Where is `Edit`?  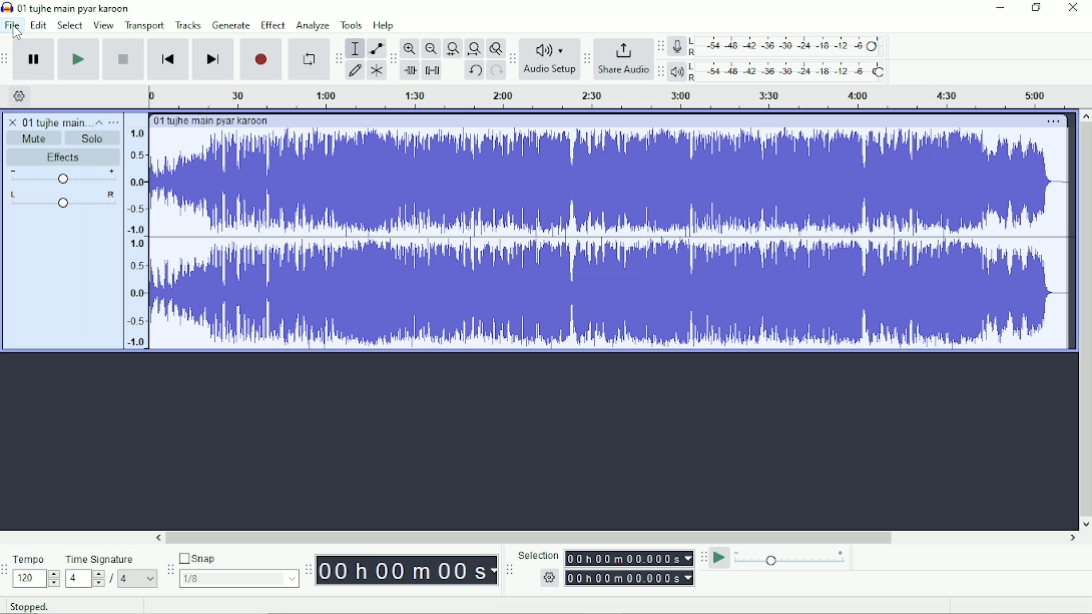 Edit is located at coordinates (38, 25).